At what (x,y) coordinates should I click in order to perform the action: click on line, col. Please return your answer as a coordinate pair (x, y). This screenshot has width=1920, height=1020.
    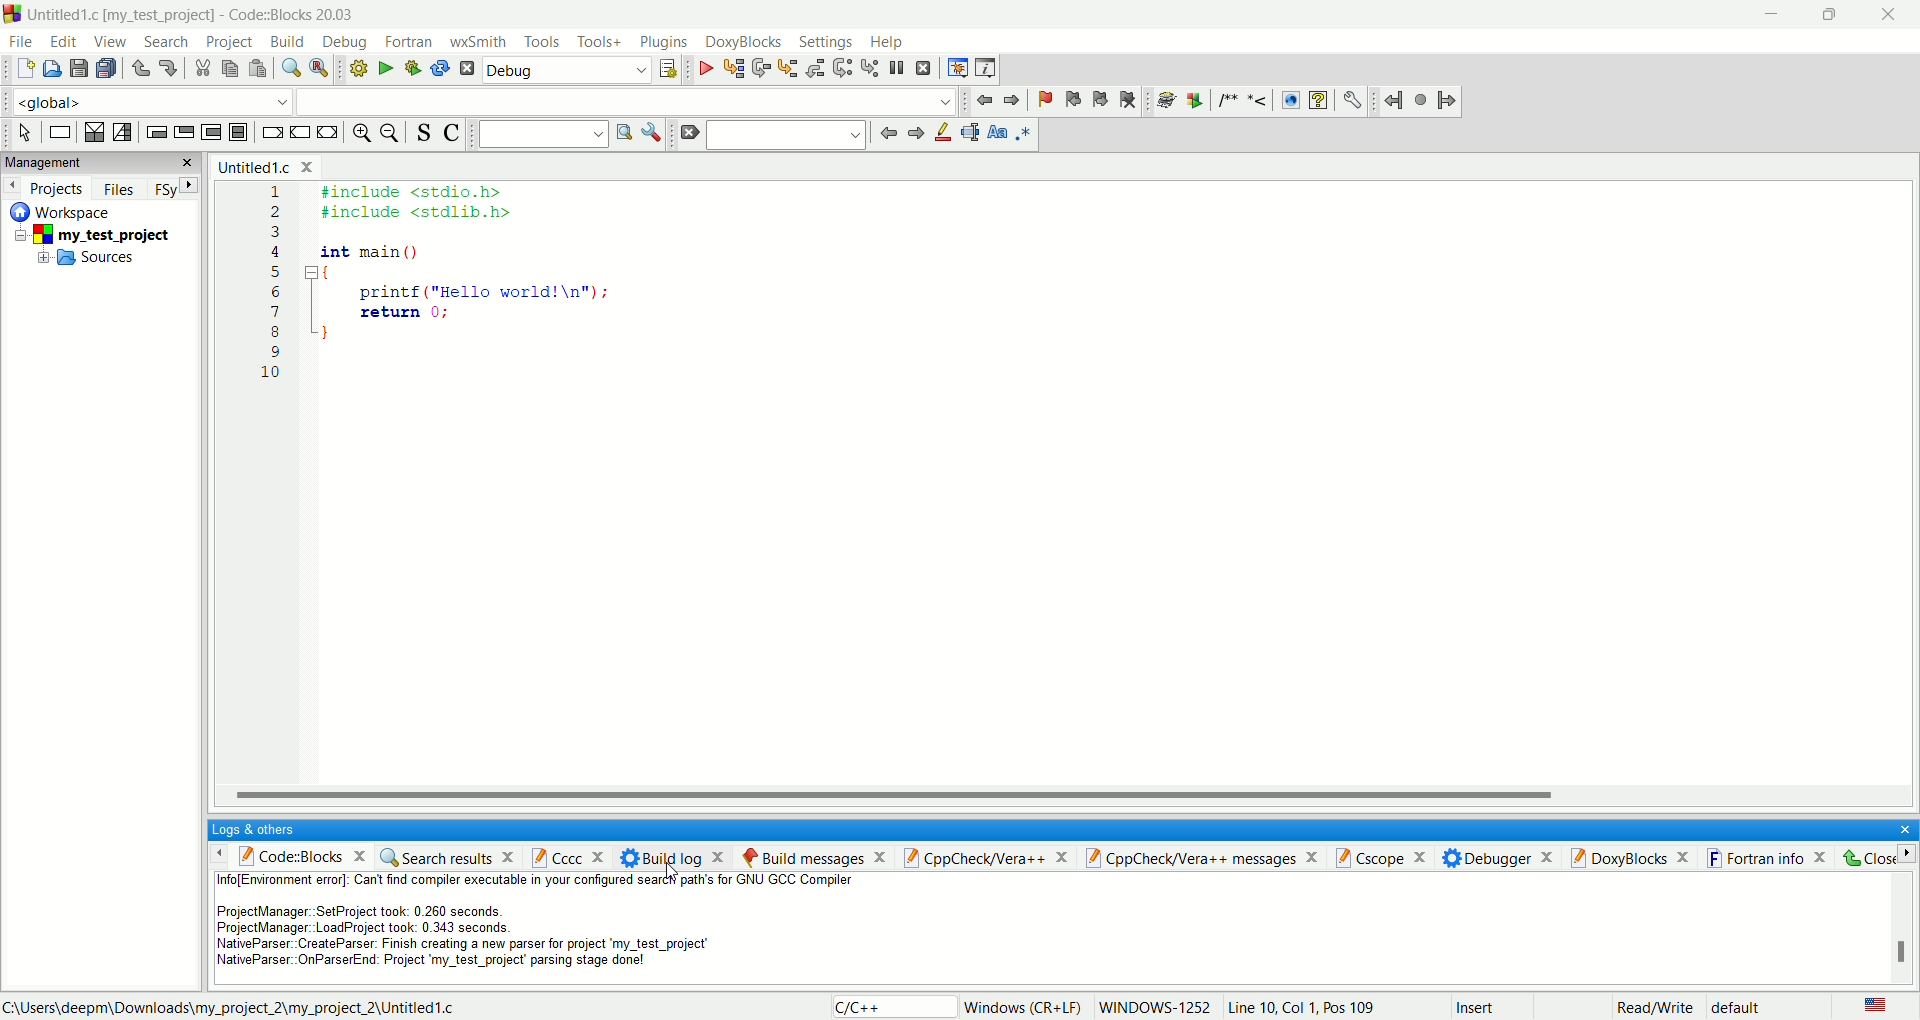
    Looking at the image, I should click on (1301, 1008).